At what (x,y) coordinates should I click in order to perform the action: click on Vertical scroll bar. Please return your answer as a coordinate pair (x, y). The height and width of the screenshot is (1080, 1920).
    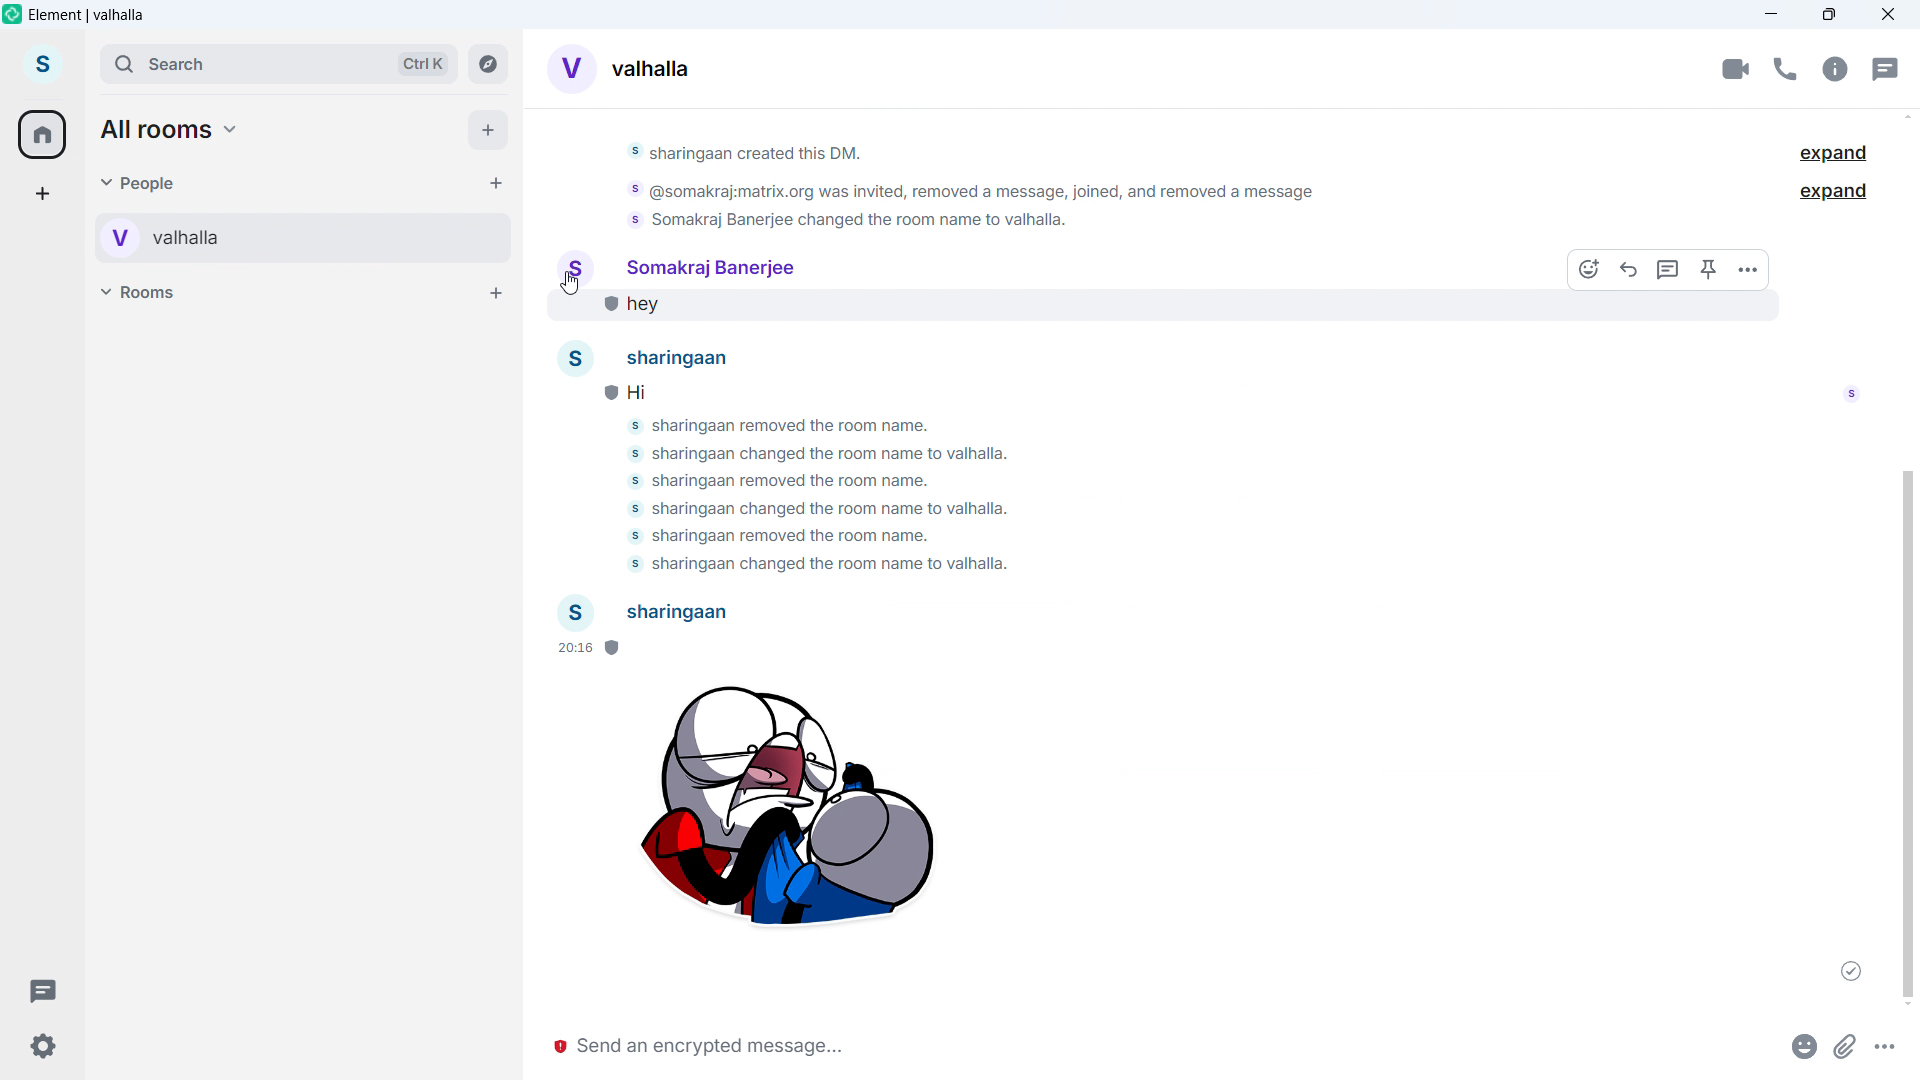
    Looking at the image, I should click on (1910, 731).